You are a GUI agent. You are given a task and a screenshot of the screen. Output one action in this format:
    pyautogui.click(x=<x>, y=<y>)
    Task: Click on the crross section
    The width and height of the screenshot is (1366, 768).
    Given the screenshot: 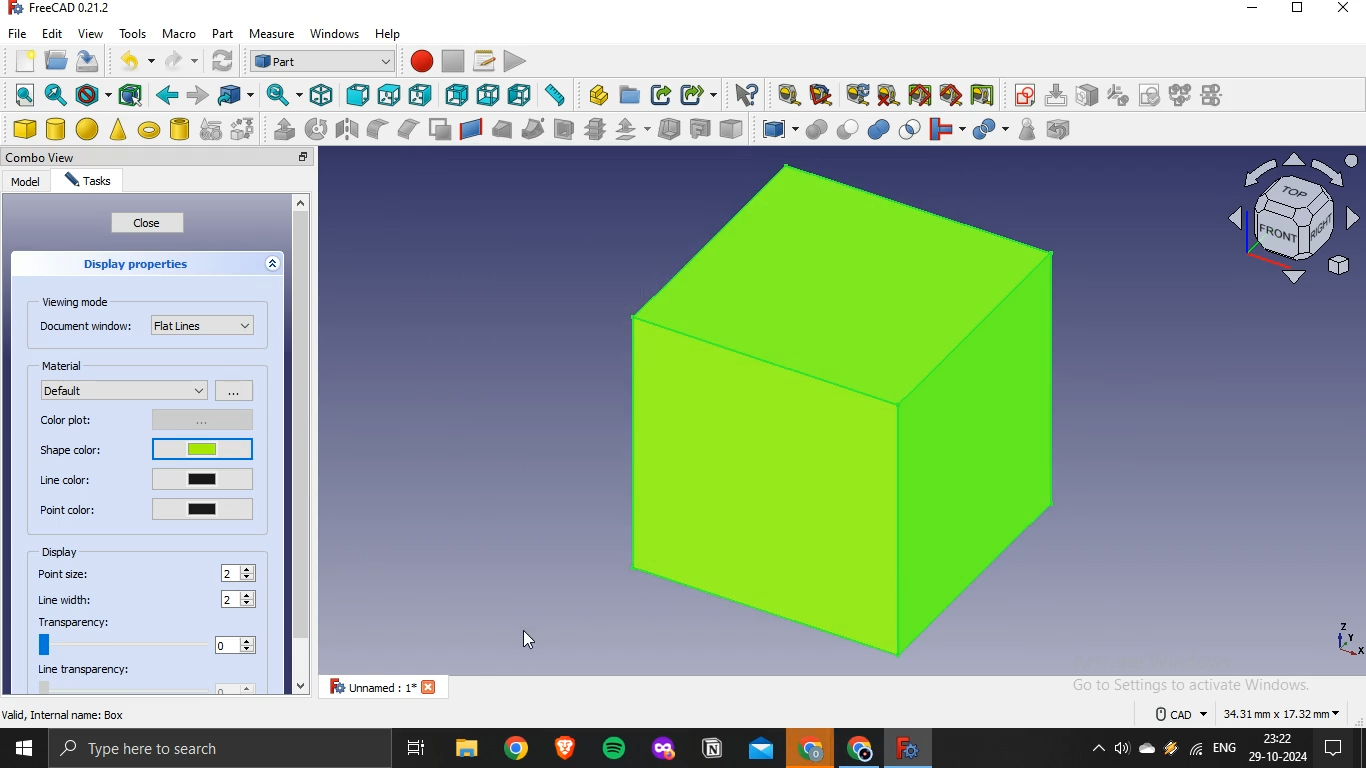 What is the action you would take?
    pyautogui.click(x=595, y=128)
    